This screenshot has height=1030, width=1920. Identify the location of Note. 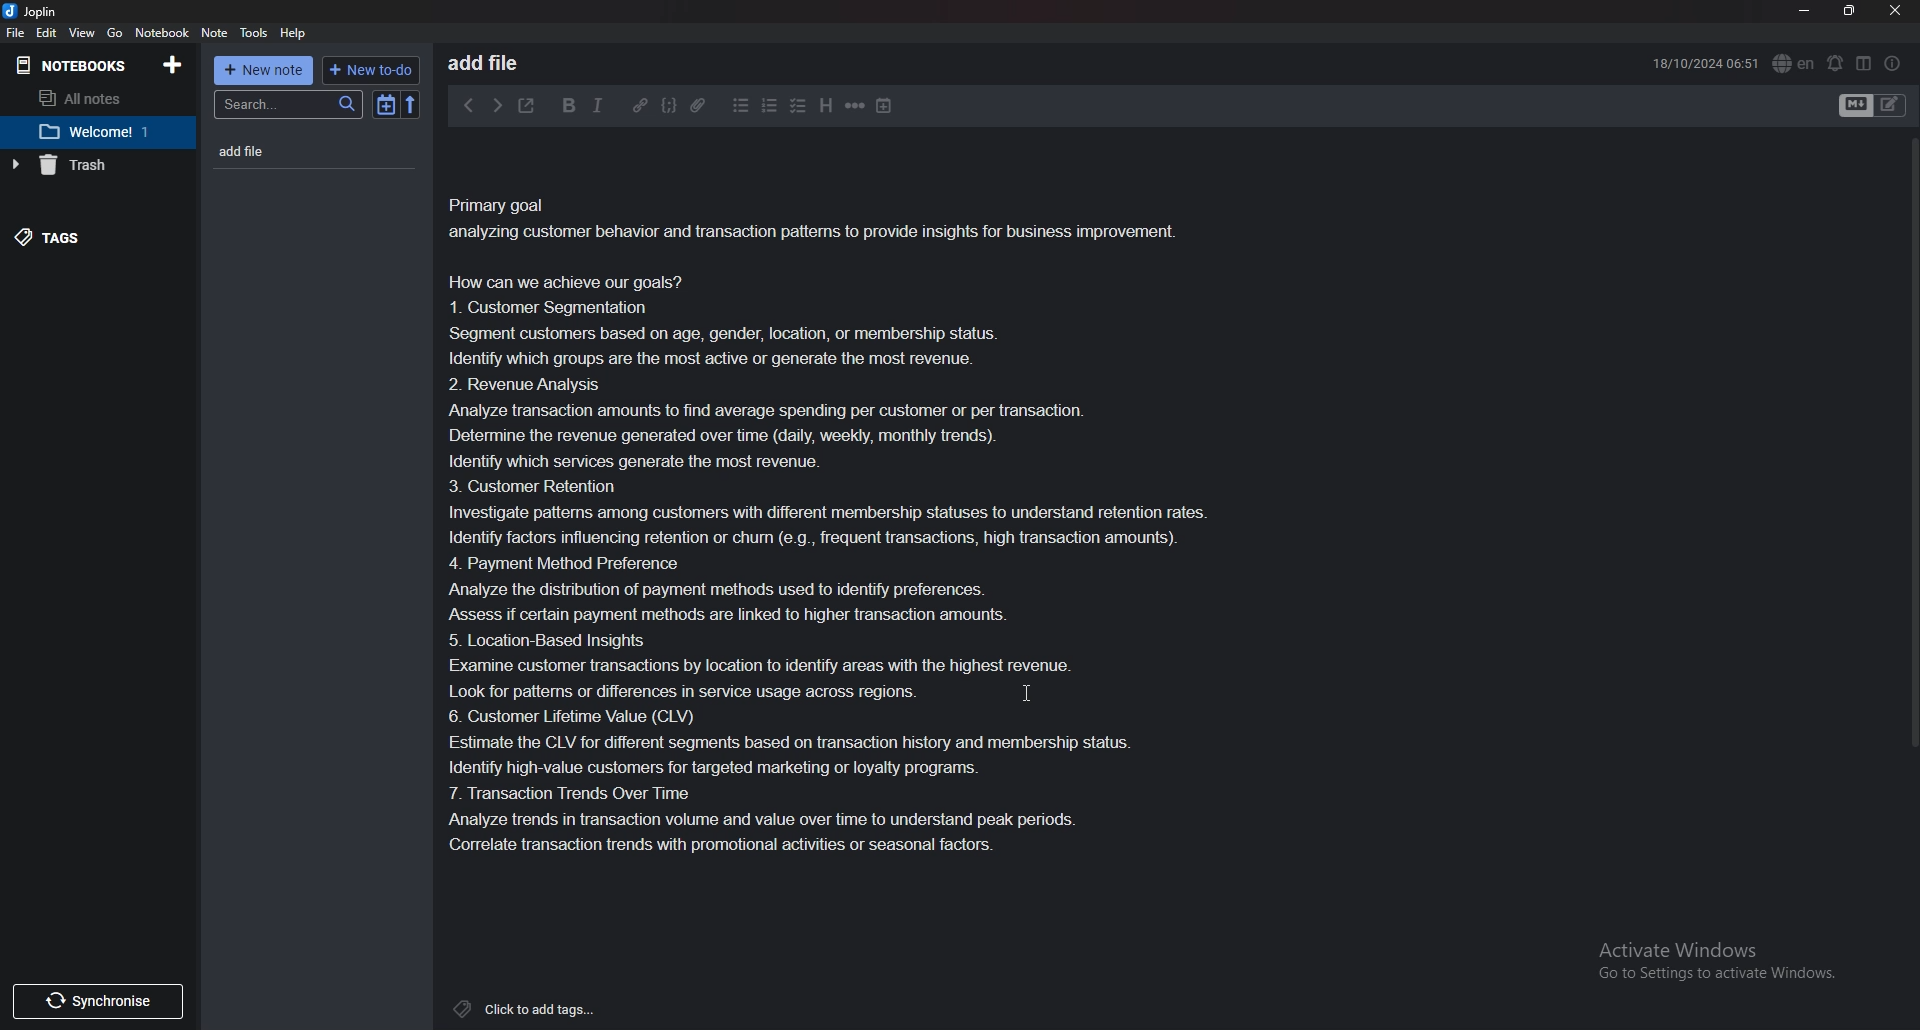
(216, 33).